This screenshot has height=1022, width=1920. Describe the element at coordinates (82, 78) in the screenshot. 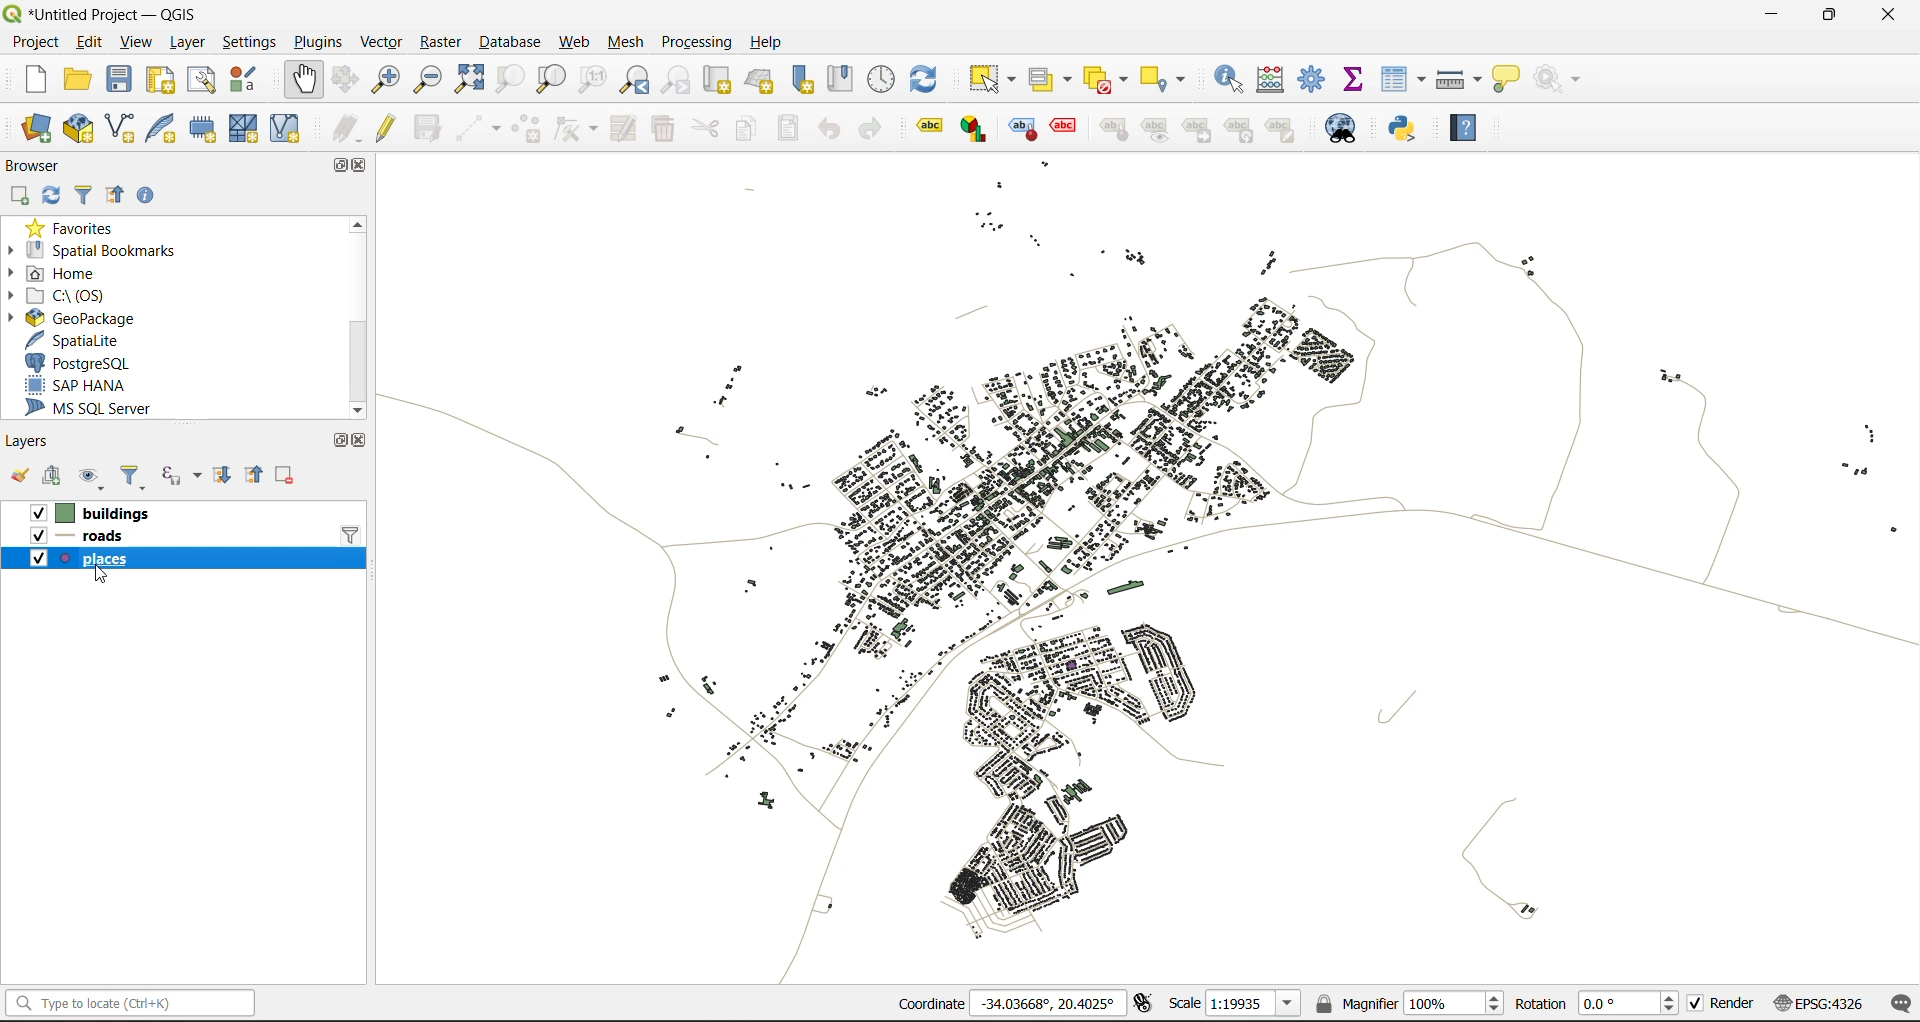

I see `open` at that location.